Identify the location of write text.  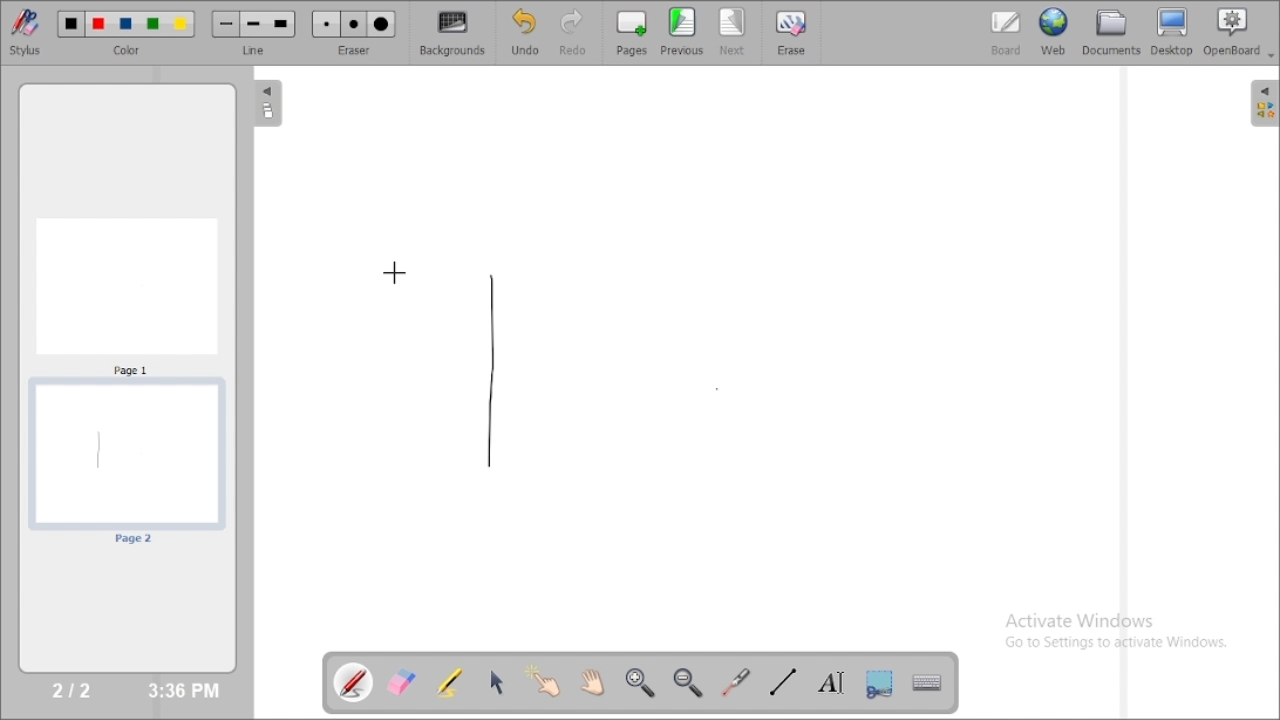
(831, 683).